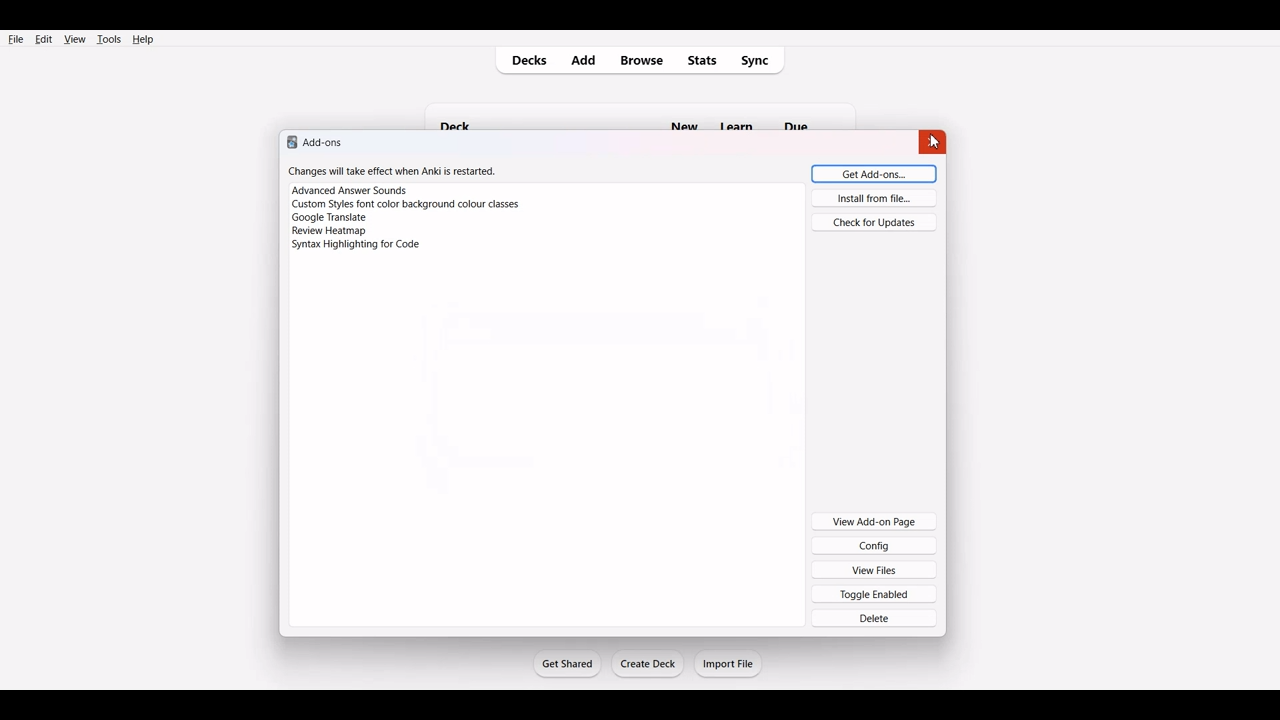  I want to click on Import File, so click(729, 663).